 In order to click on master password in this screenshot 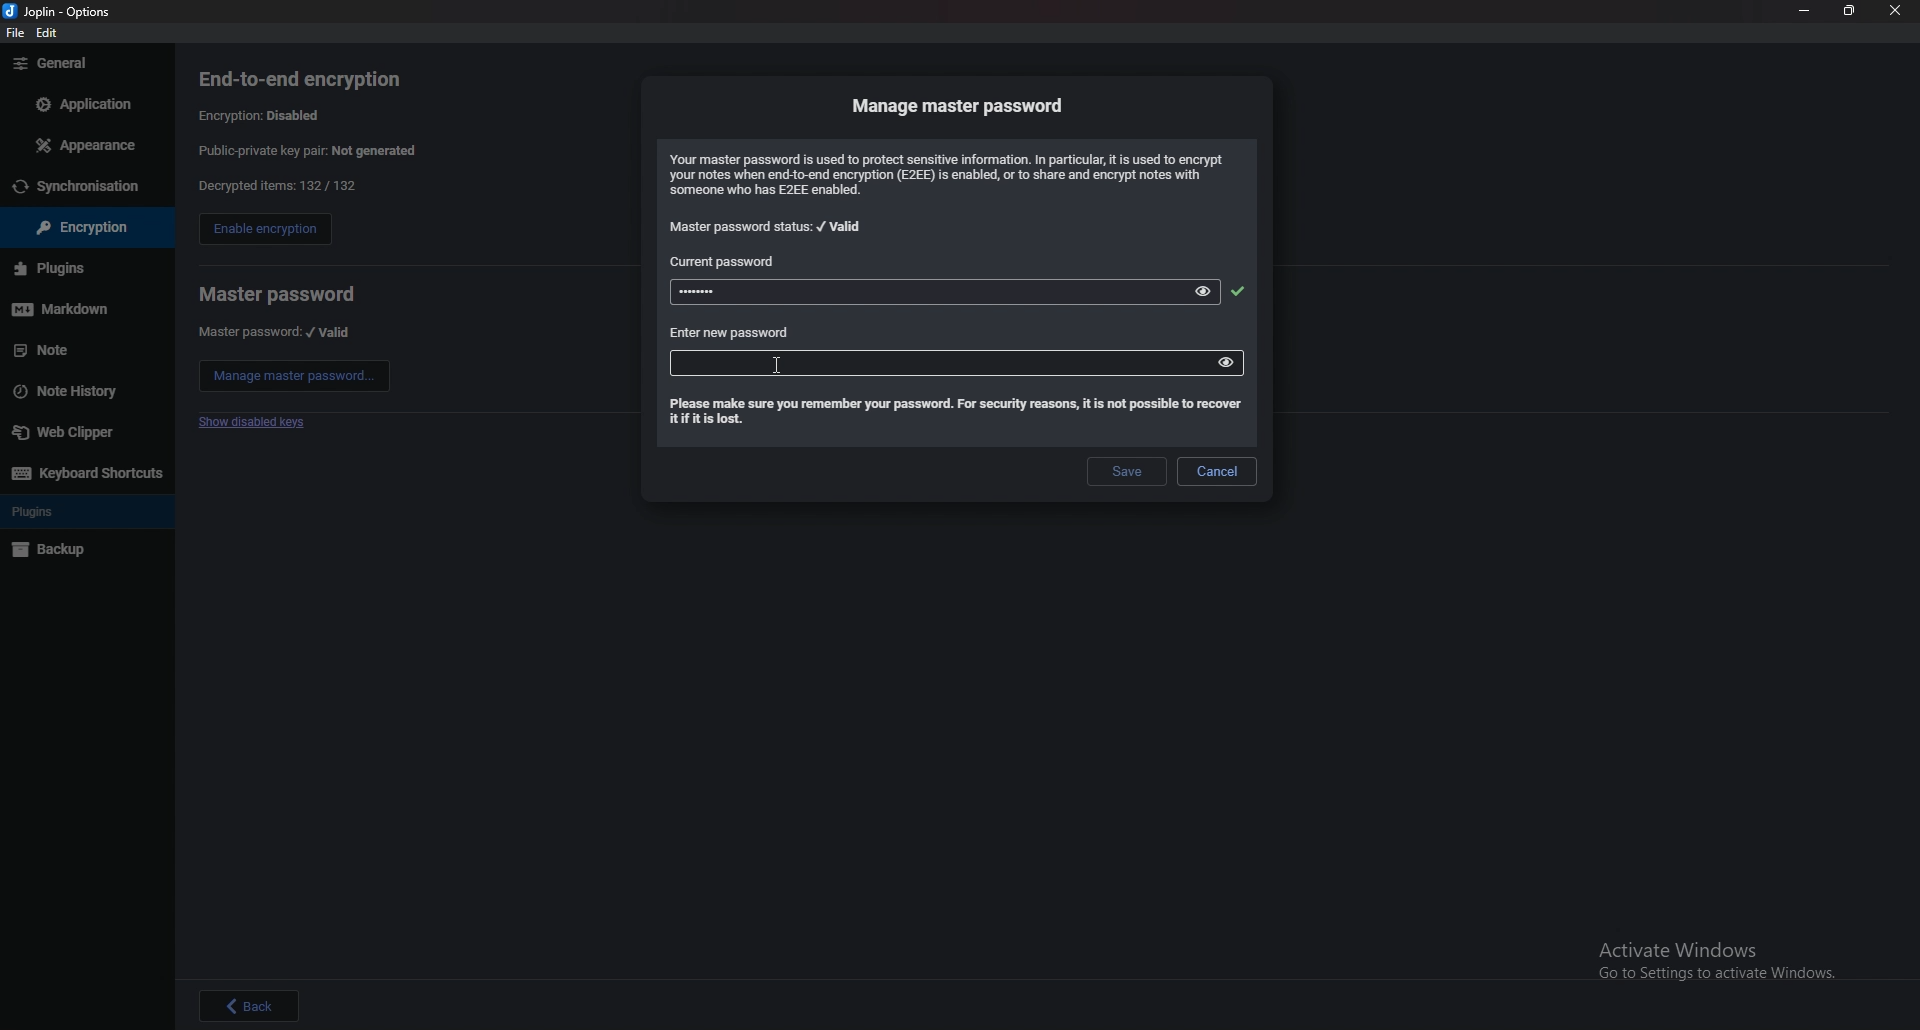, I will do `click(277, 294)`.